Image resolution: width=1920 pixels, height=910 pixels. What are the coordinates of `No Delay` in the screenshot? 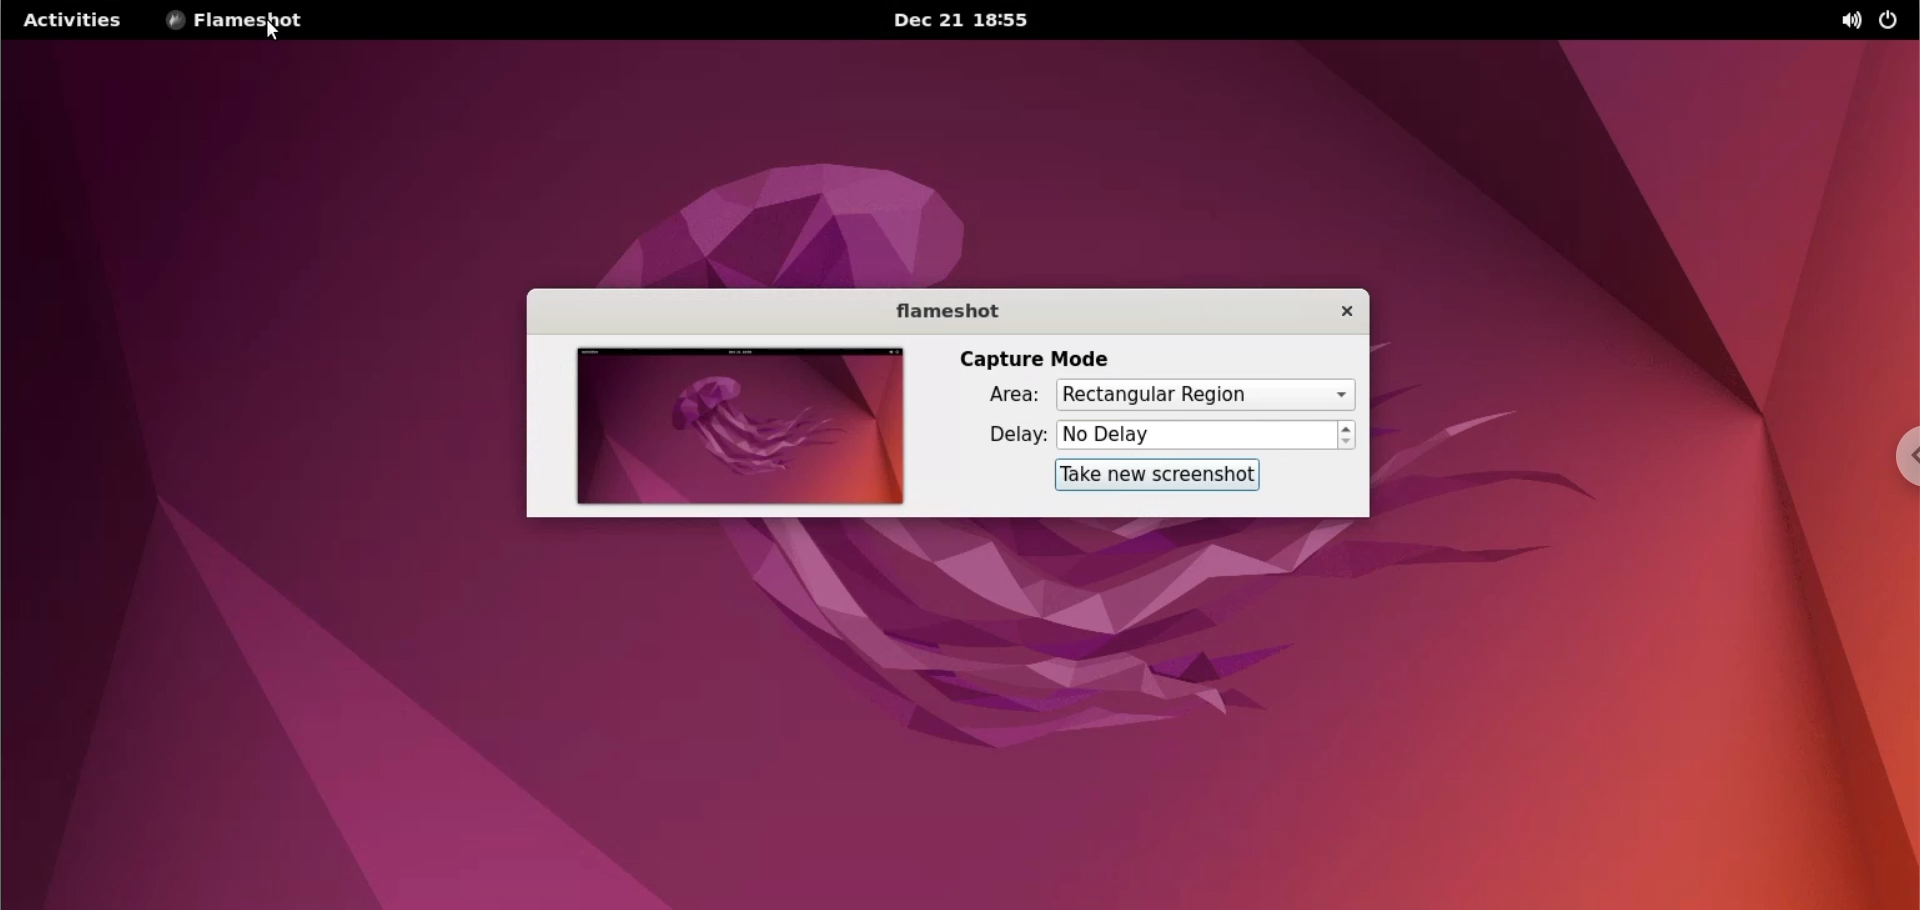 It's located at (1196, 436).